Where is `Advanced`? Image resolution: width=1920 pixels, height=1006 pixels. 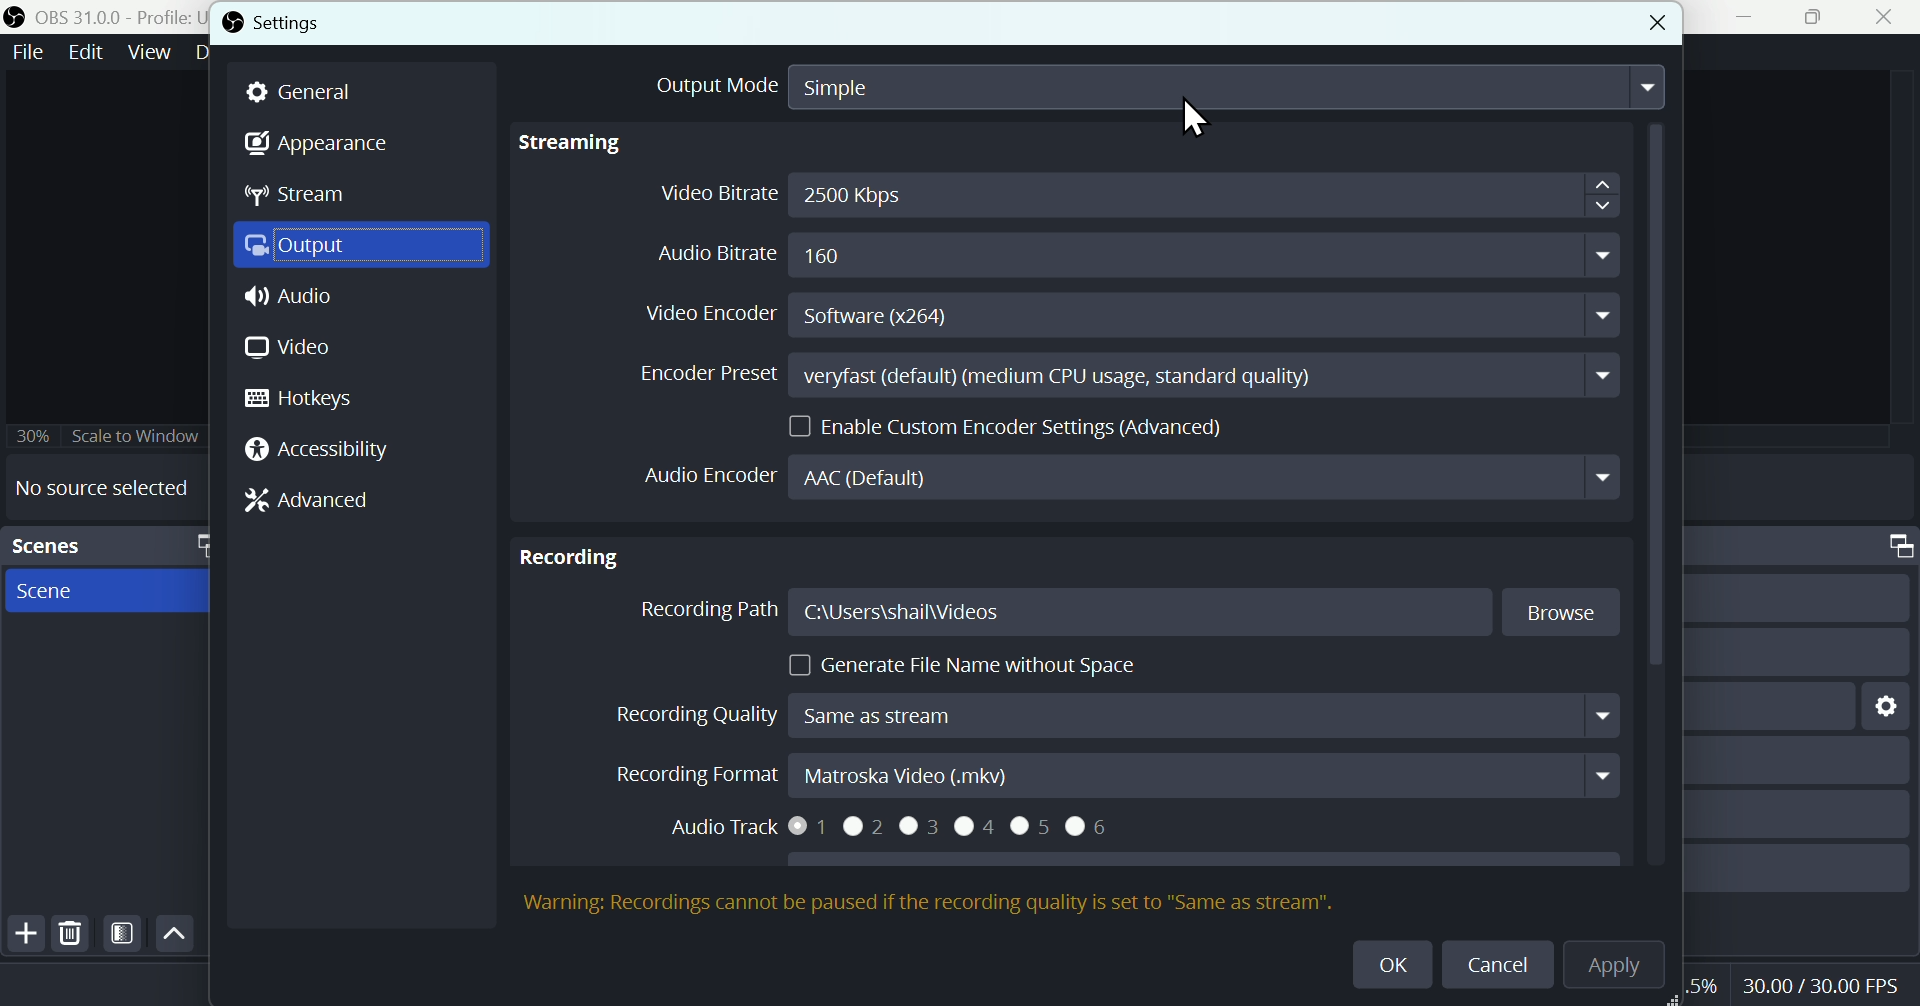
Advanced is located at coordinates (307, 499).